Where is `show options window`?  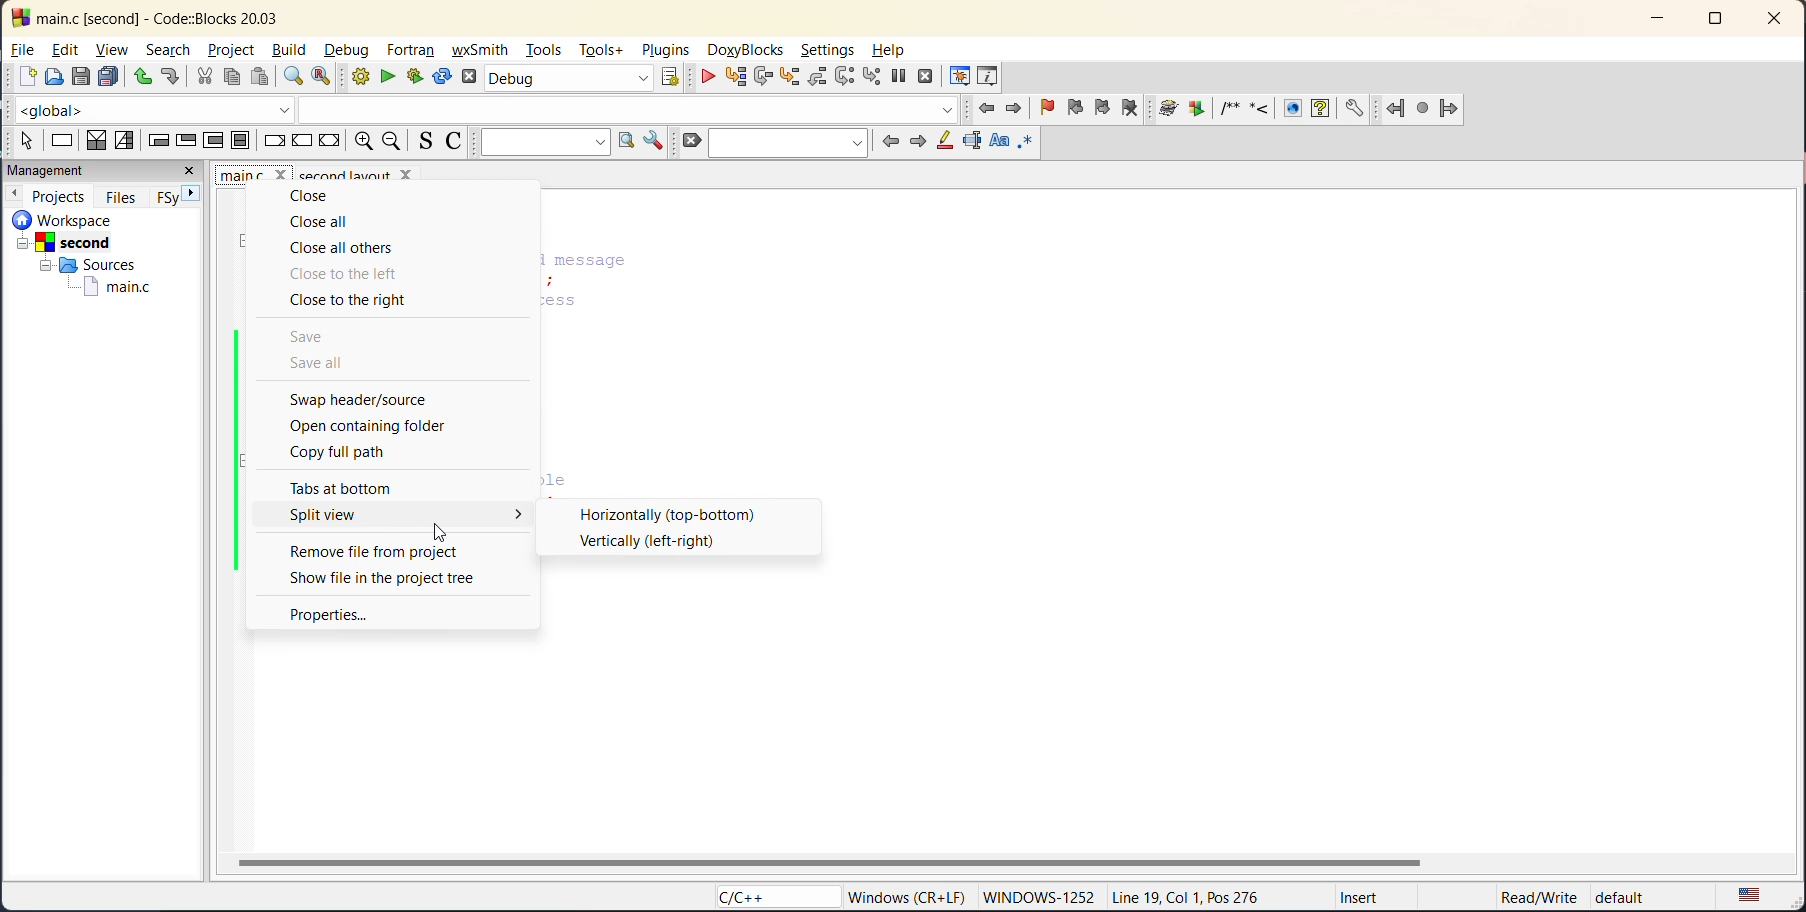
show options window is located at coordinates (655, 139).